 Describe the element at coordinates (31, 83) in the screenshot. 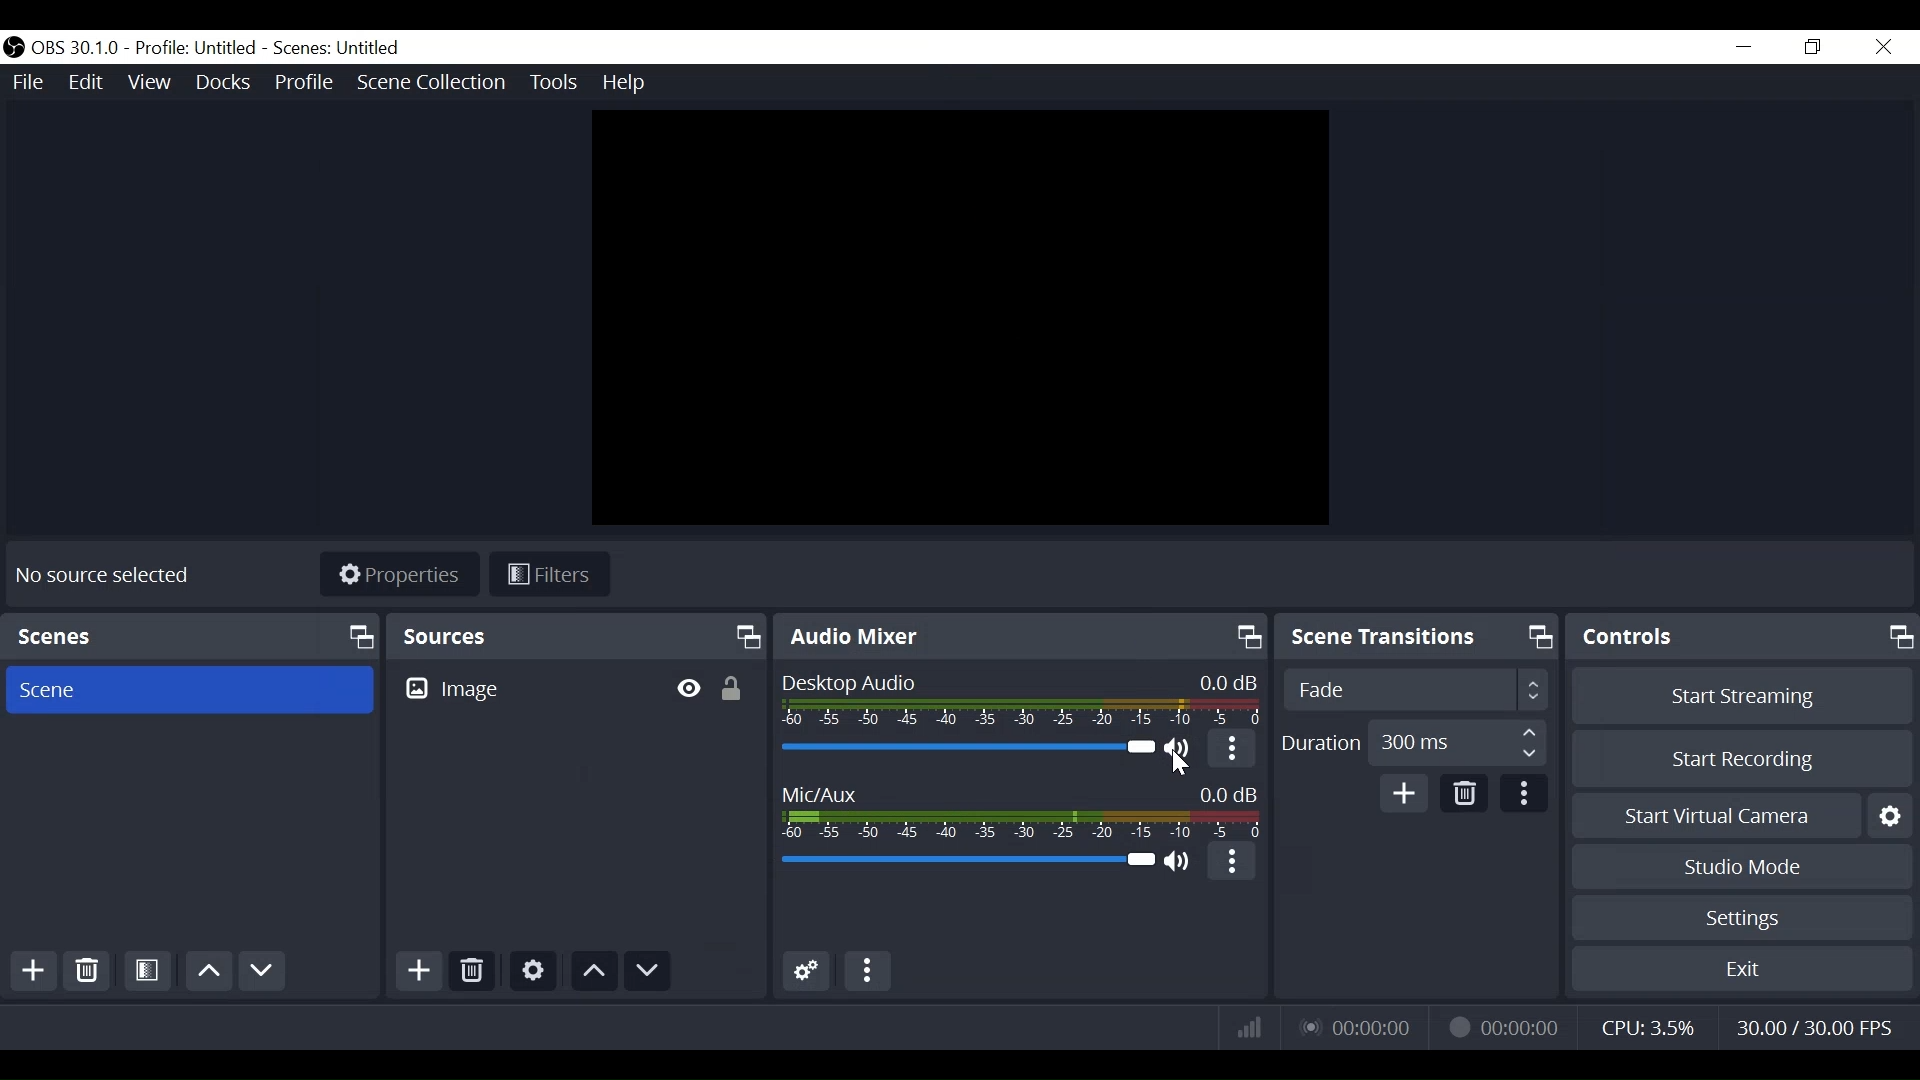

I see `File` at that location.